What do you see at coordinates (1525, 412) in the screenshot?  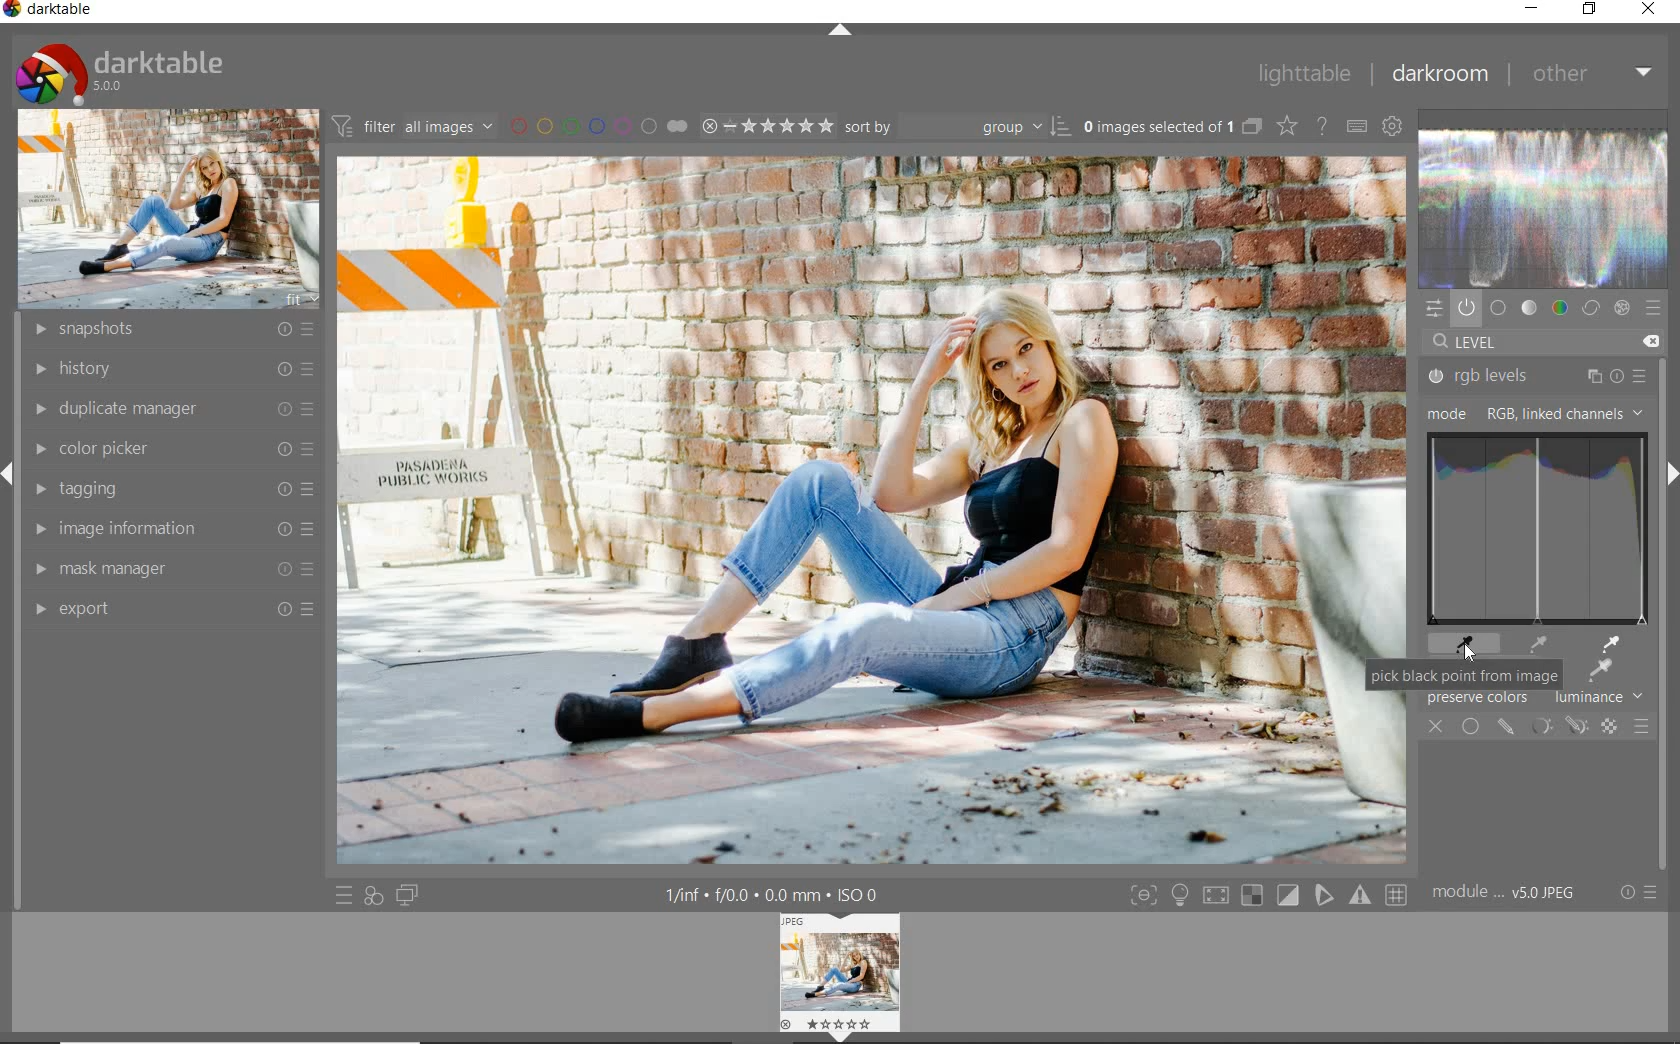 I see `mode: RGB, LINKED CHANNELS` at bounding box center [1525, 412].